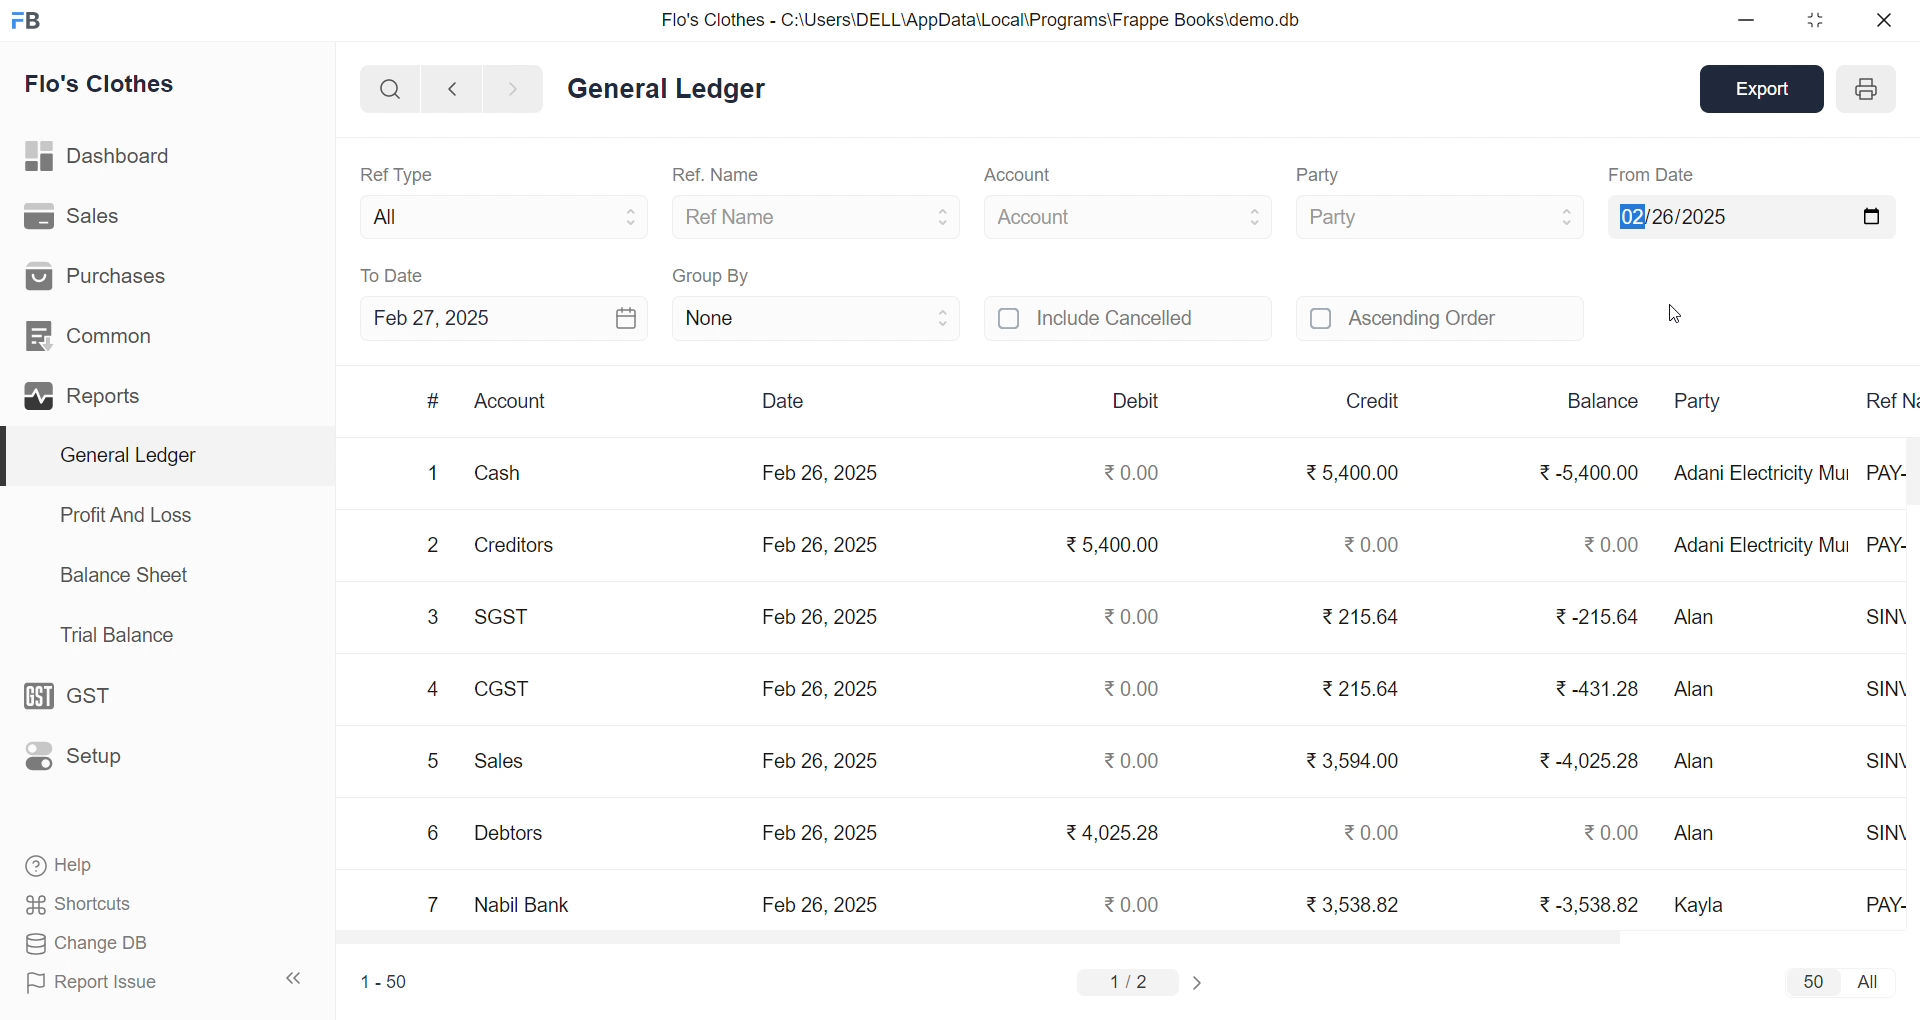  I want to click on RESIZE, so click(1811, 20).